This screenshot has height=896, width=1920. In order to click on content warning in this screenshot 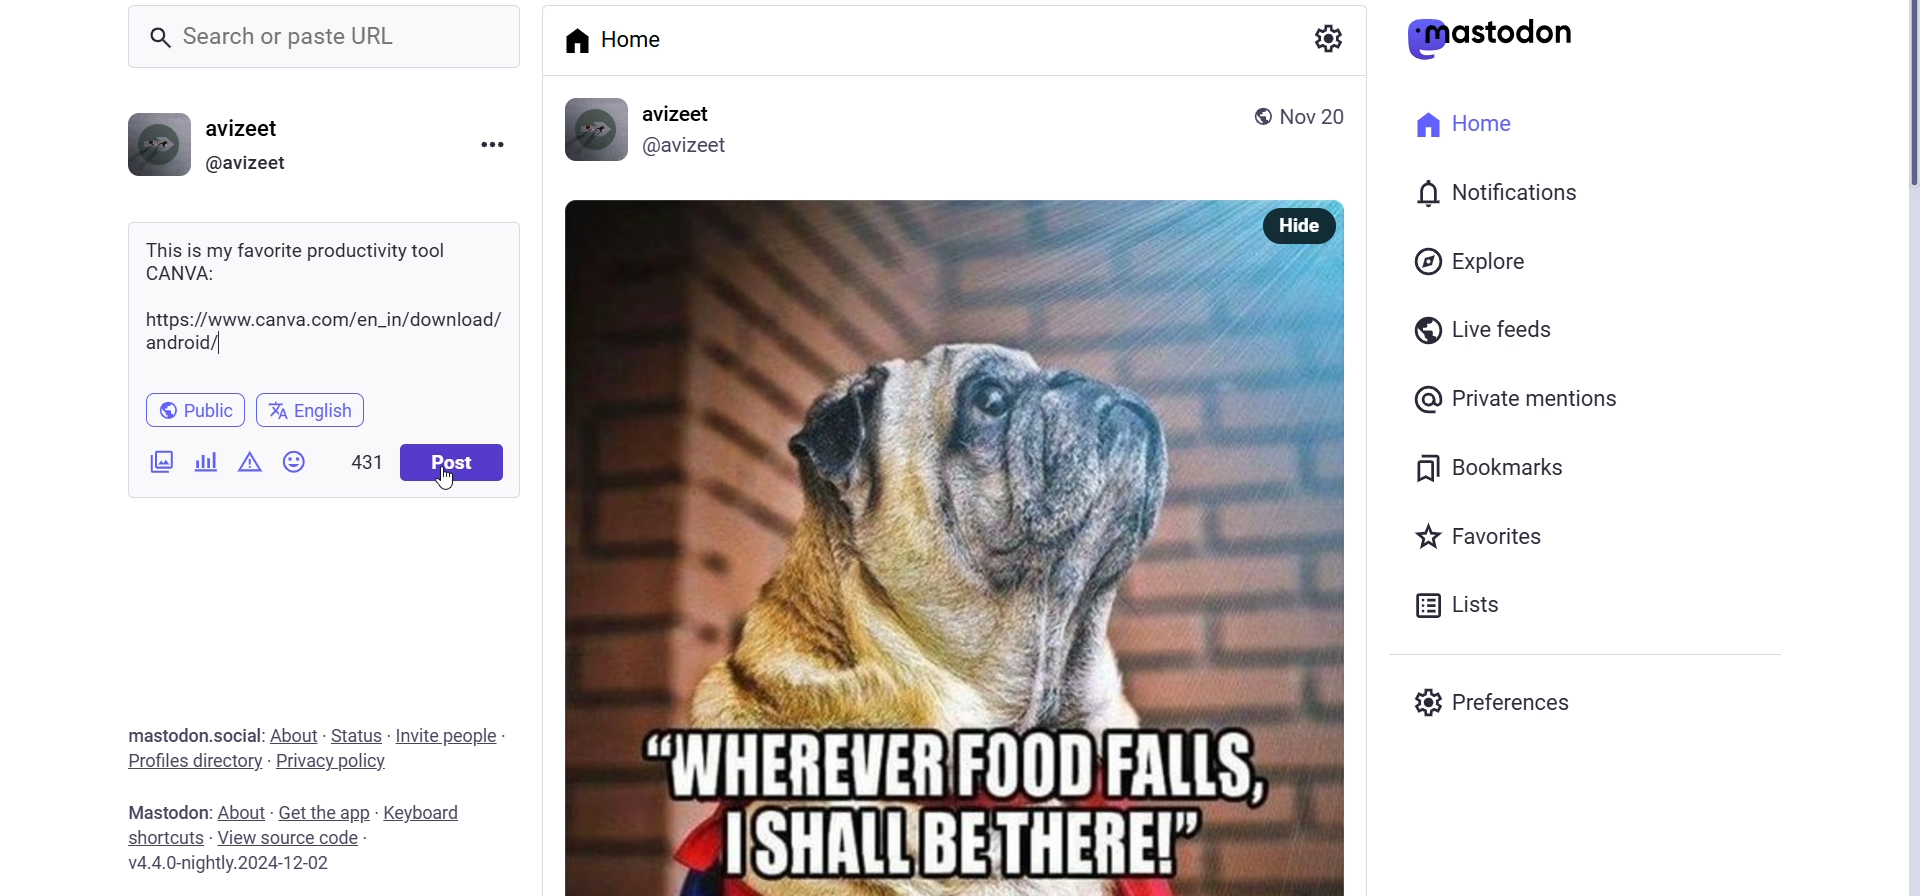, I will do `click(251, 455)`.